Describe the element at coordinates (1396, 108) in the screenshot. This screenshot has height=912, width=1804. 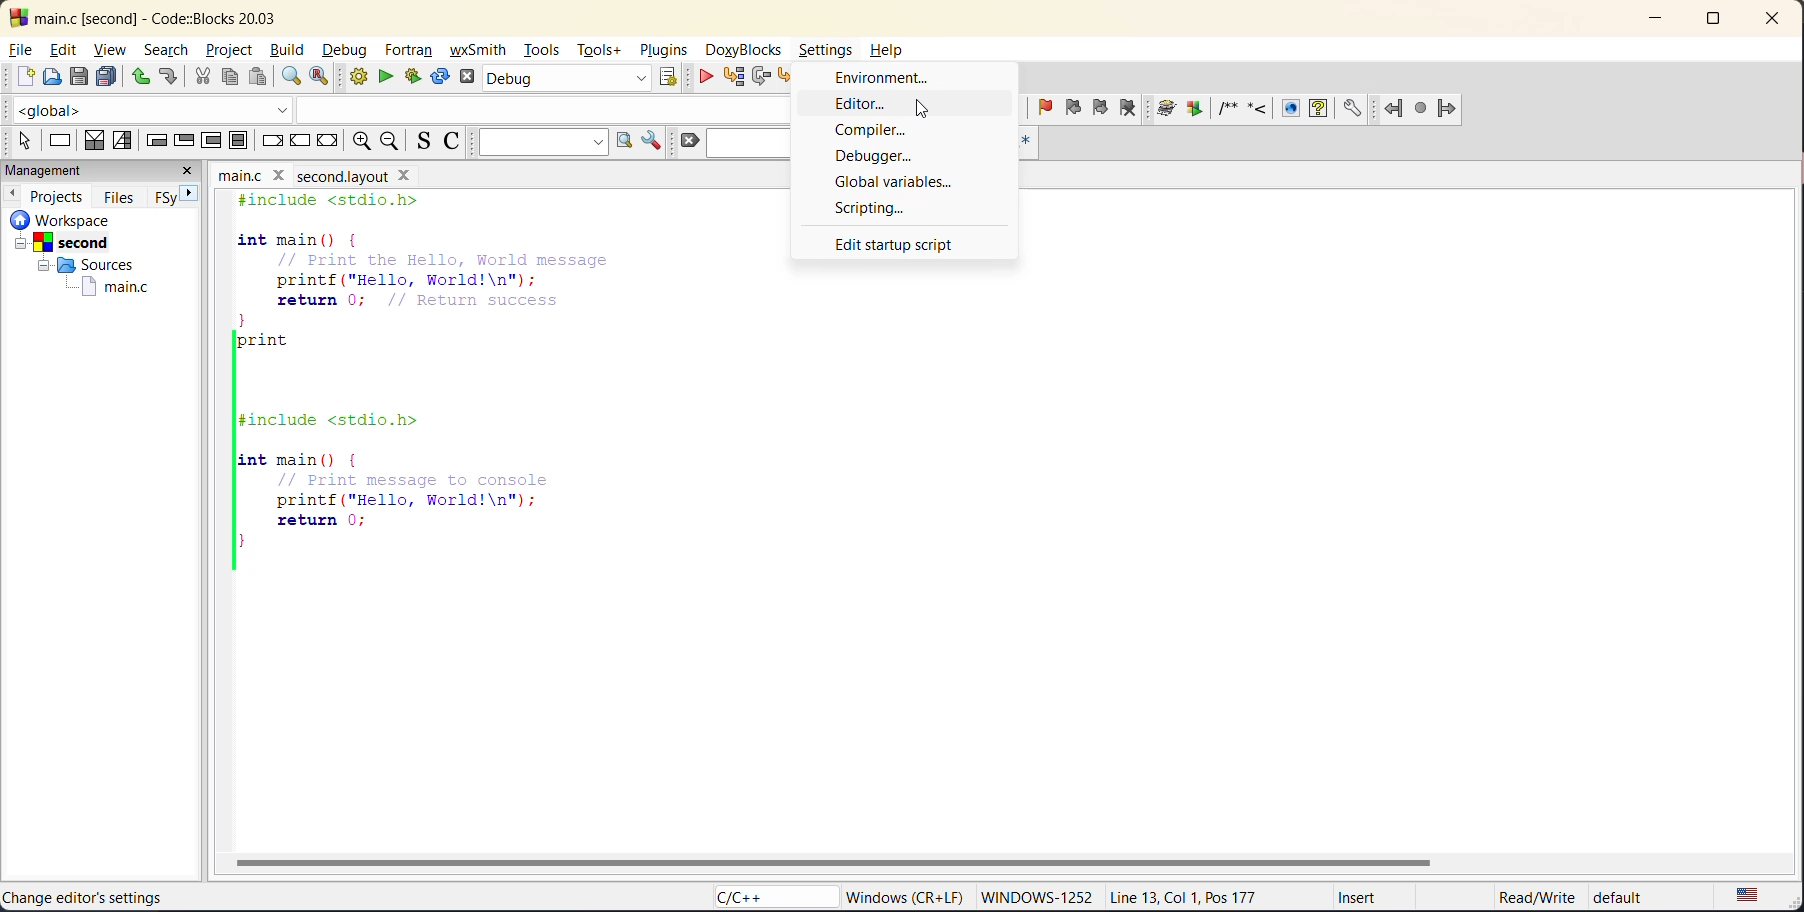
I see `jump backward` at that location.